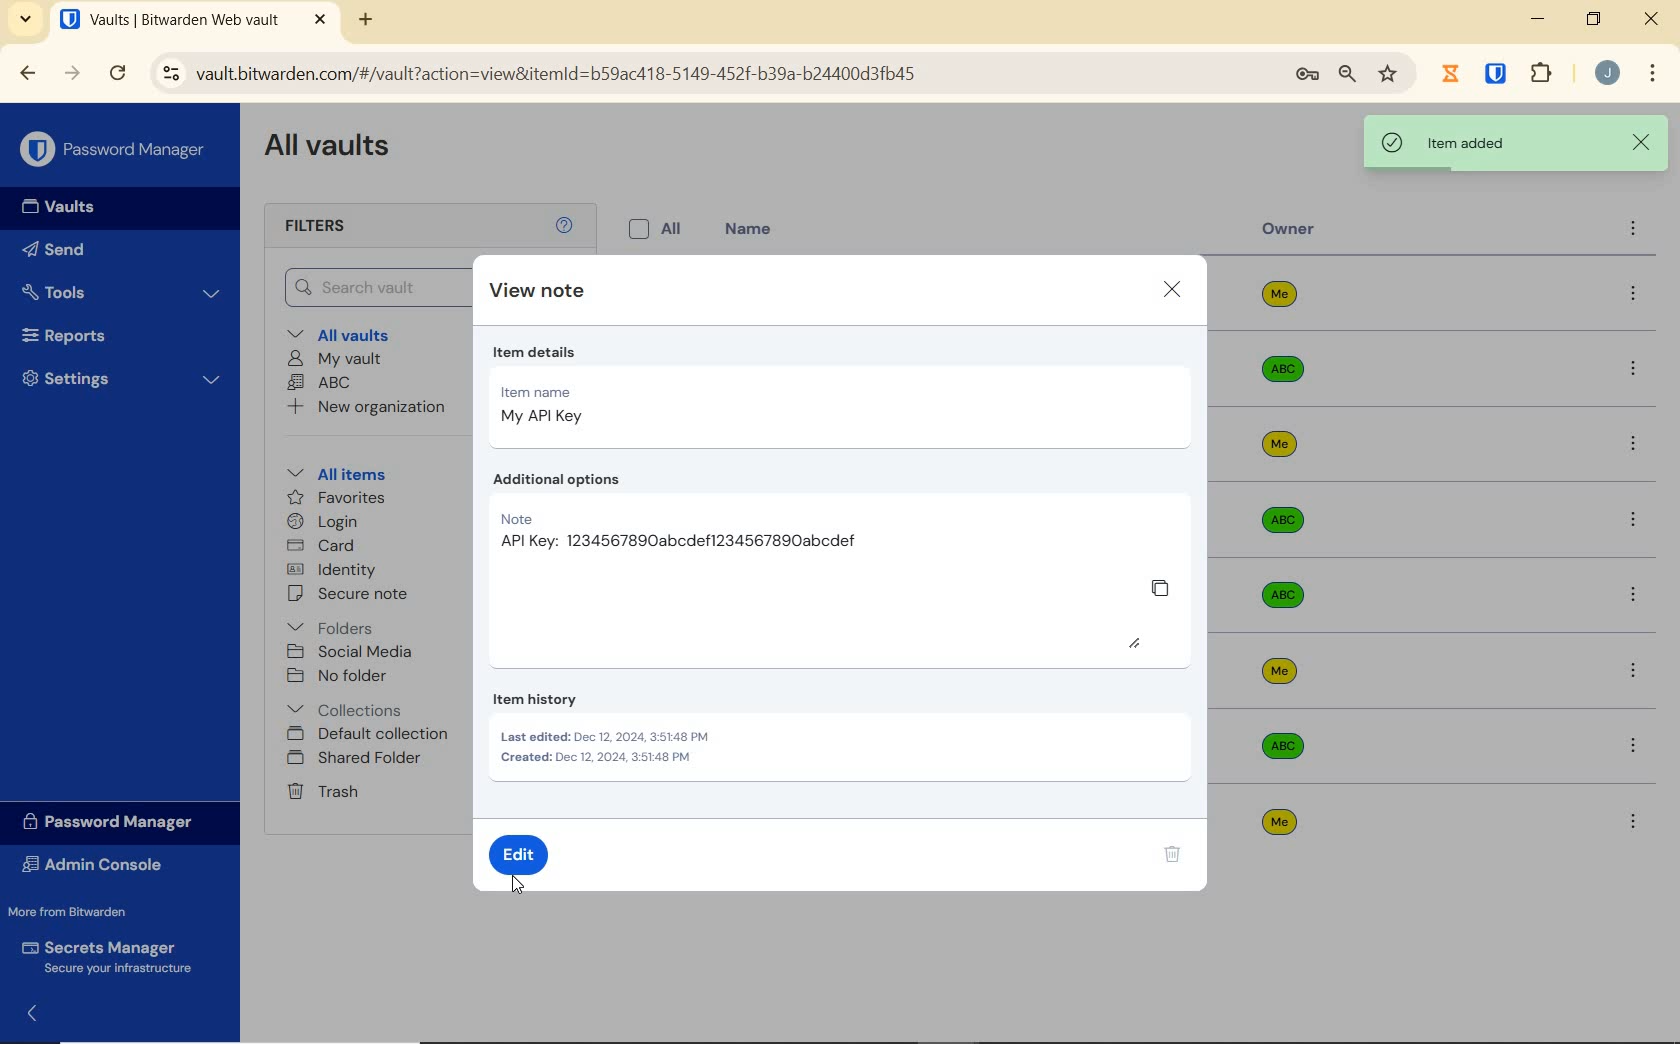  What do you see at coordinates (374, 286) in the screenshot?
I see `Search Vault` at bounding box center [374, 286].